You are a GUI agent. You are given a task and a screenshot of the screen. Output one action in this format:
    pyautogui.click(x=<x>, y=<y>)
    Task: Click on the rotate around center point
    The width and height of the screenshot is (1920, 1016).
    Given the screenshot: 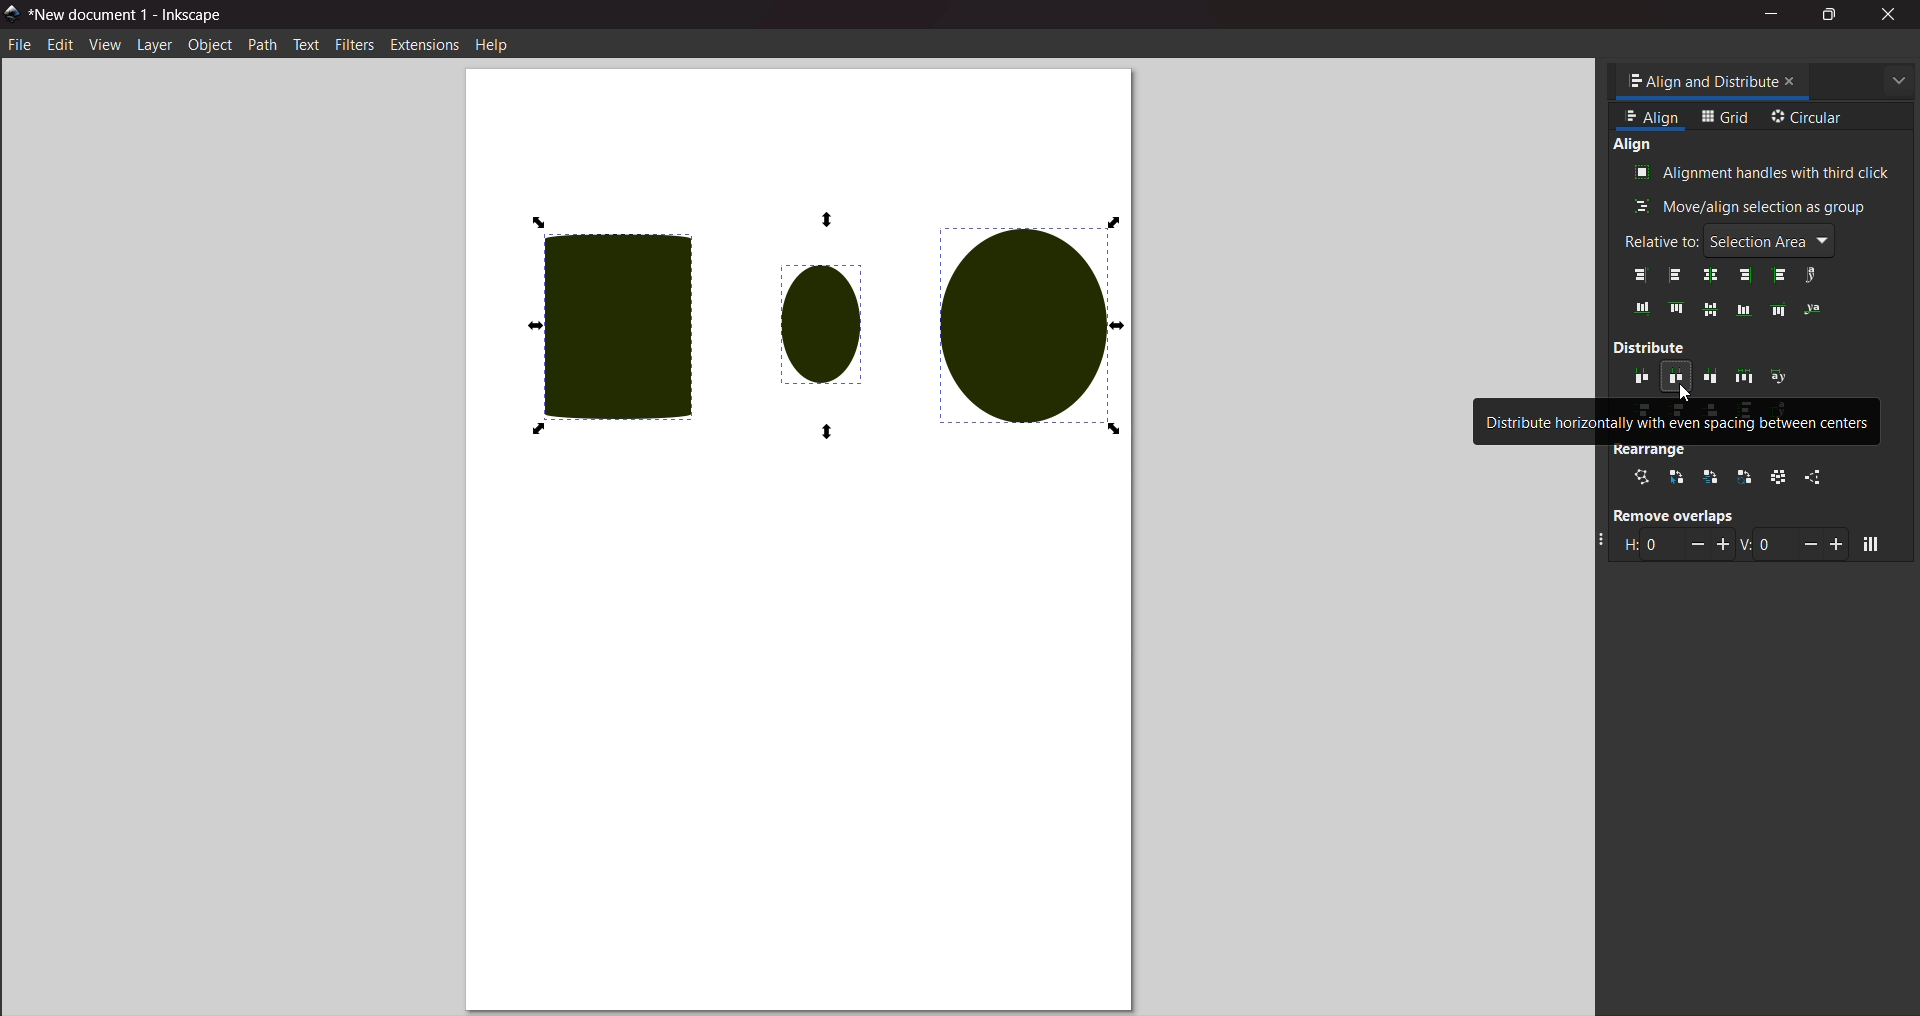 What is the action you would take?
    pyautogui.click(x=1745, y=477)
    